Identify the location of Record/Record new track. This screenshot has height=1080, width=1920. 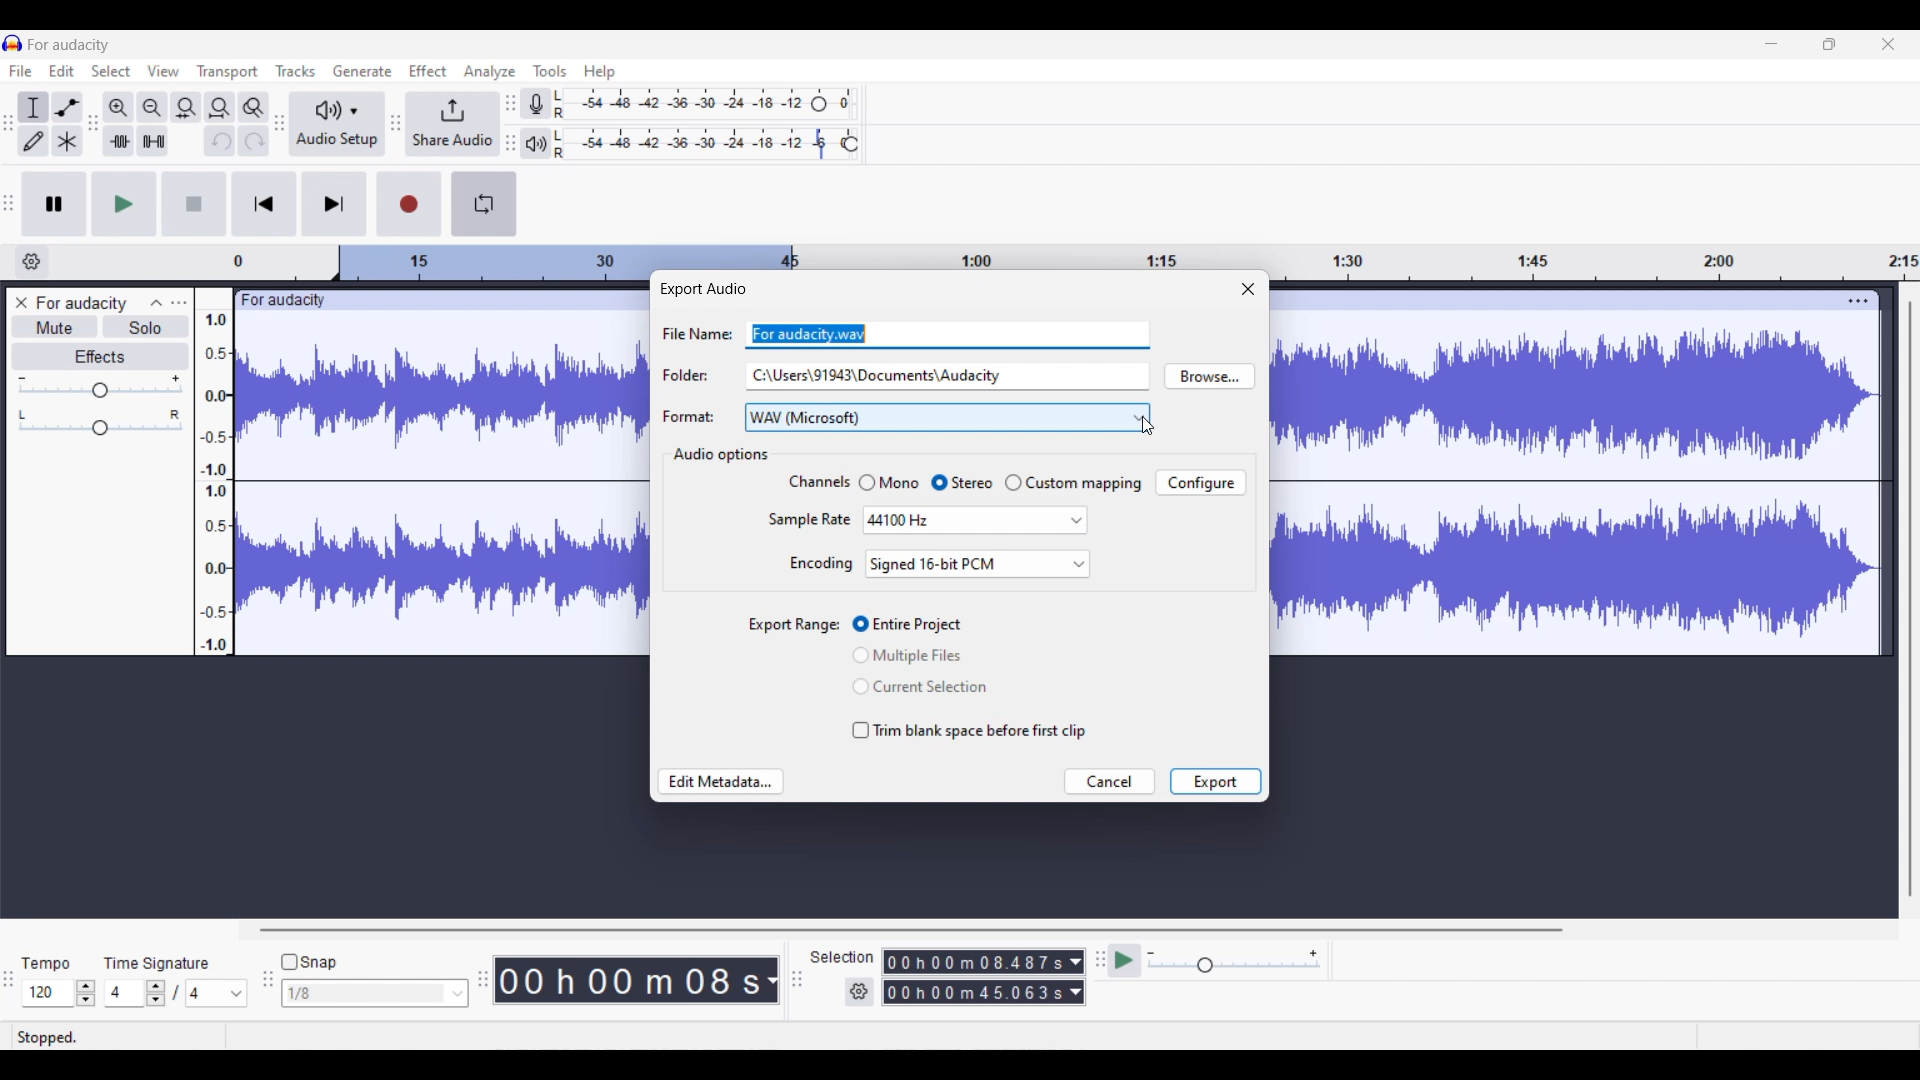
(410, 204).